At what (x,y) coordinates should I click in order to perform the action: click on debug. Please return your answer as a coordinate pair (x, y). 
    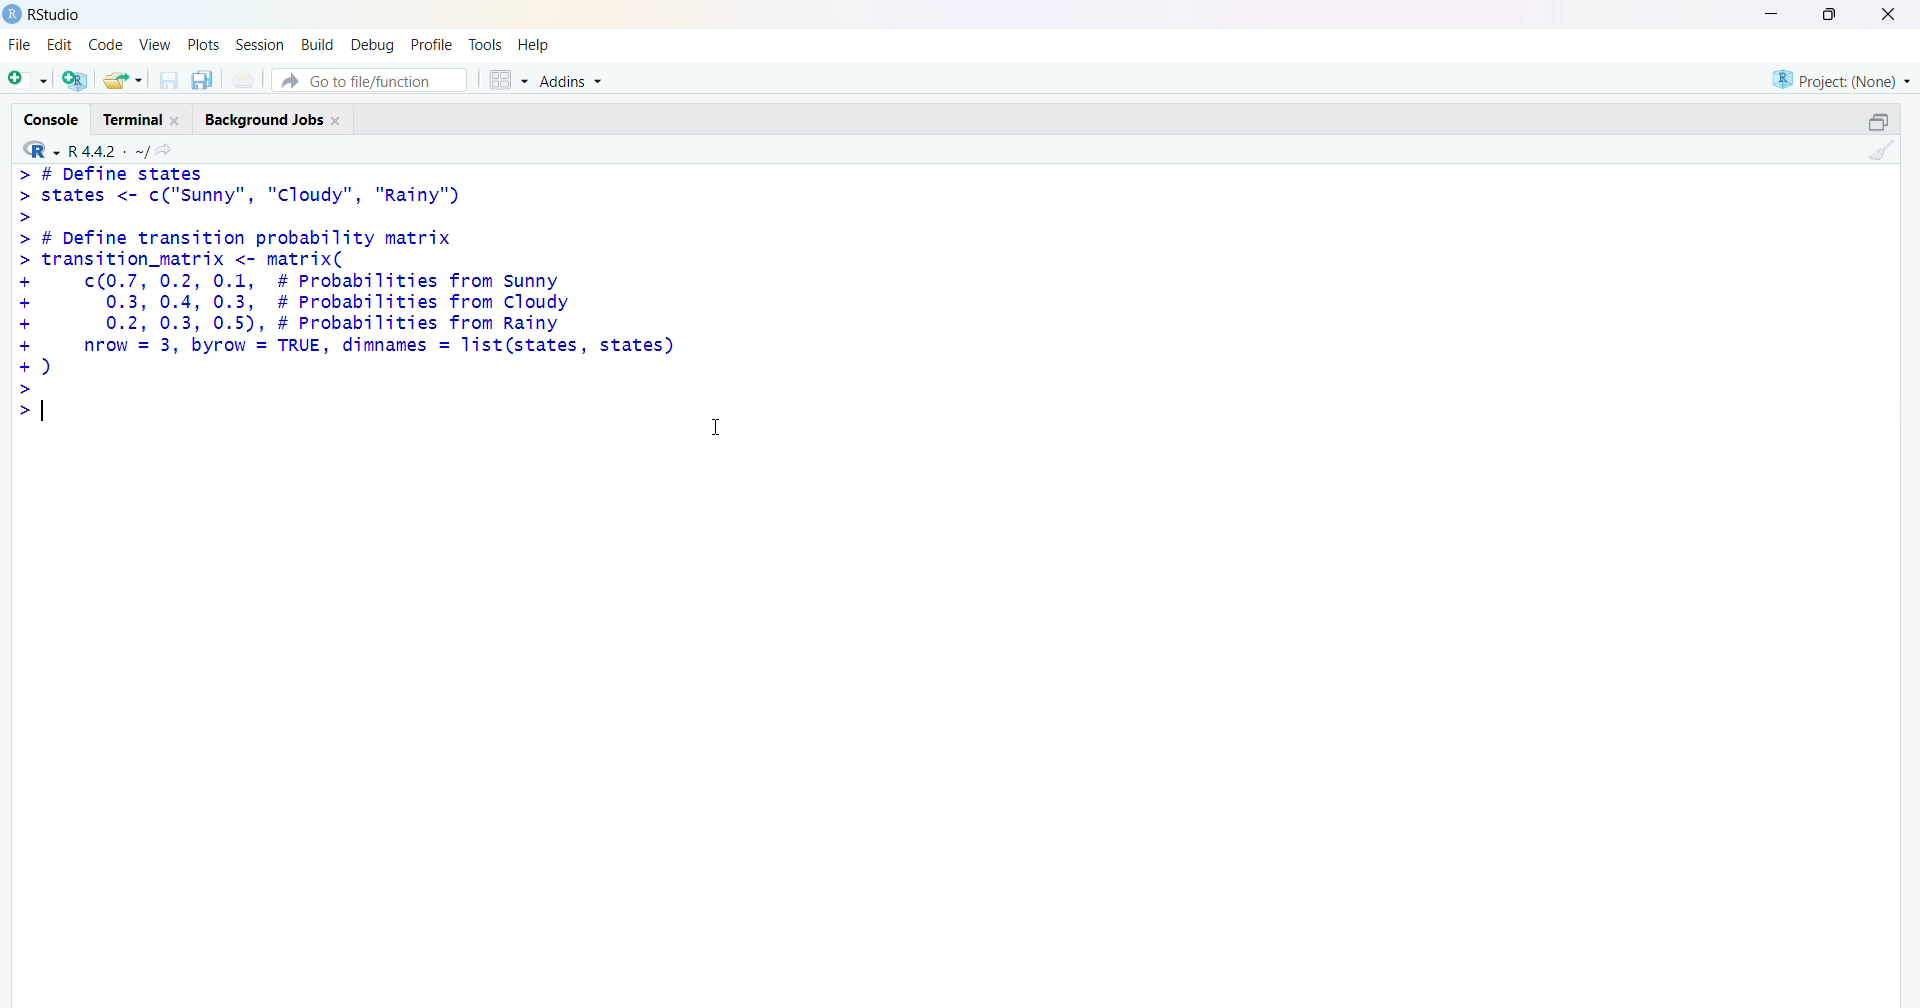
    Looking at the image, I should click on (371, 45).